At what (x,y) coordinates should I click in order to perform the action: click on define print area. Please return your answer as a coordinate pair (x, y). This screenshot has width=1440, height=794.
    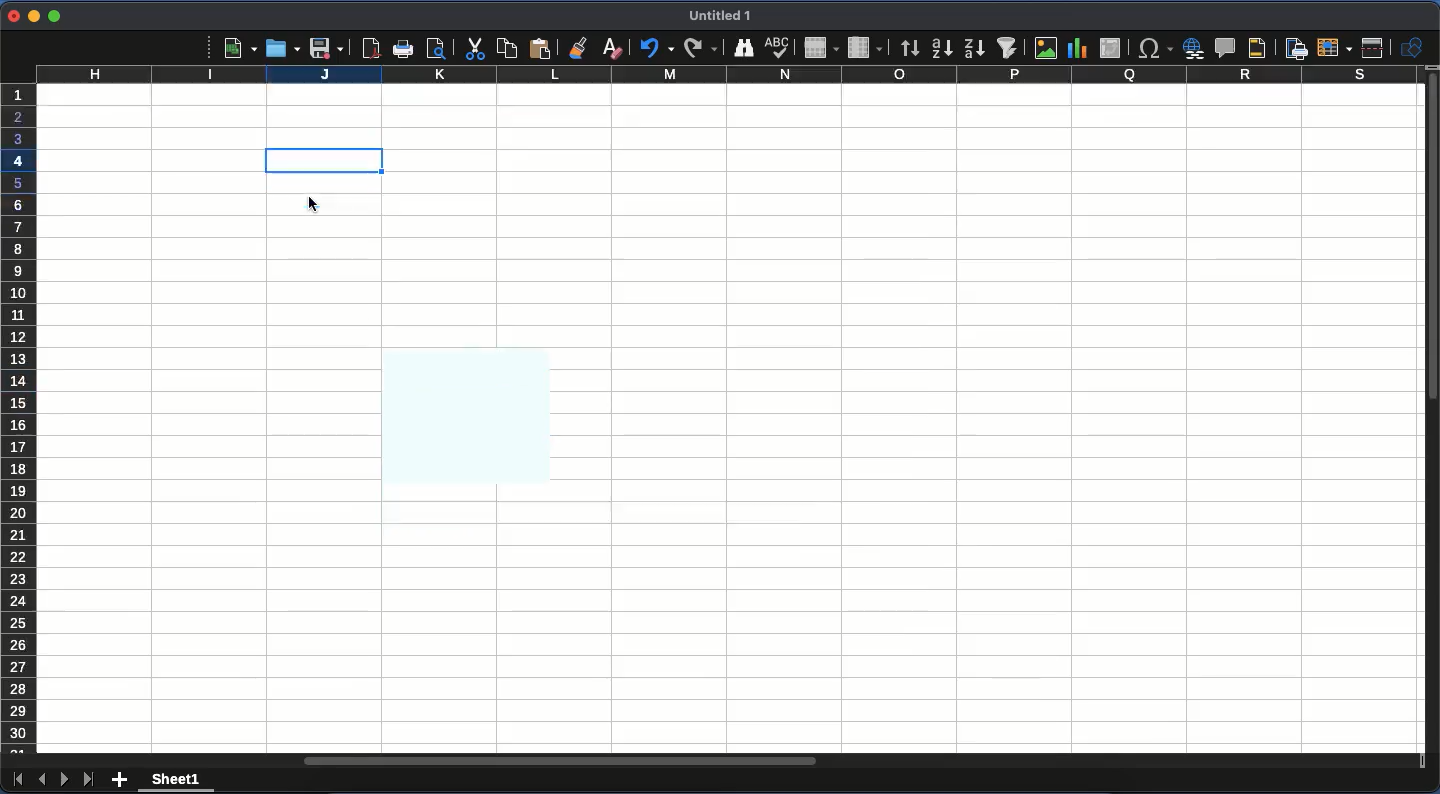
    Looking at the image, I should click on (1297, 49).